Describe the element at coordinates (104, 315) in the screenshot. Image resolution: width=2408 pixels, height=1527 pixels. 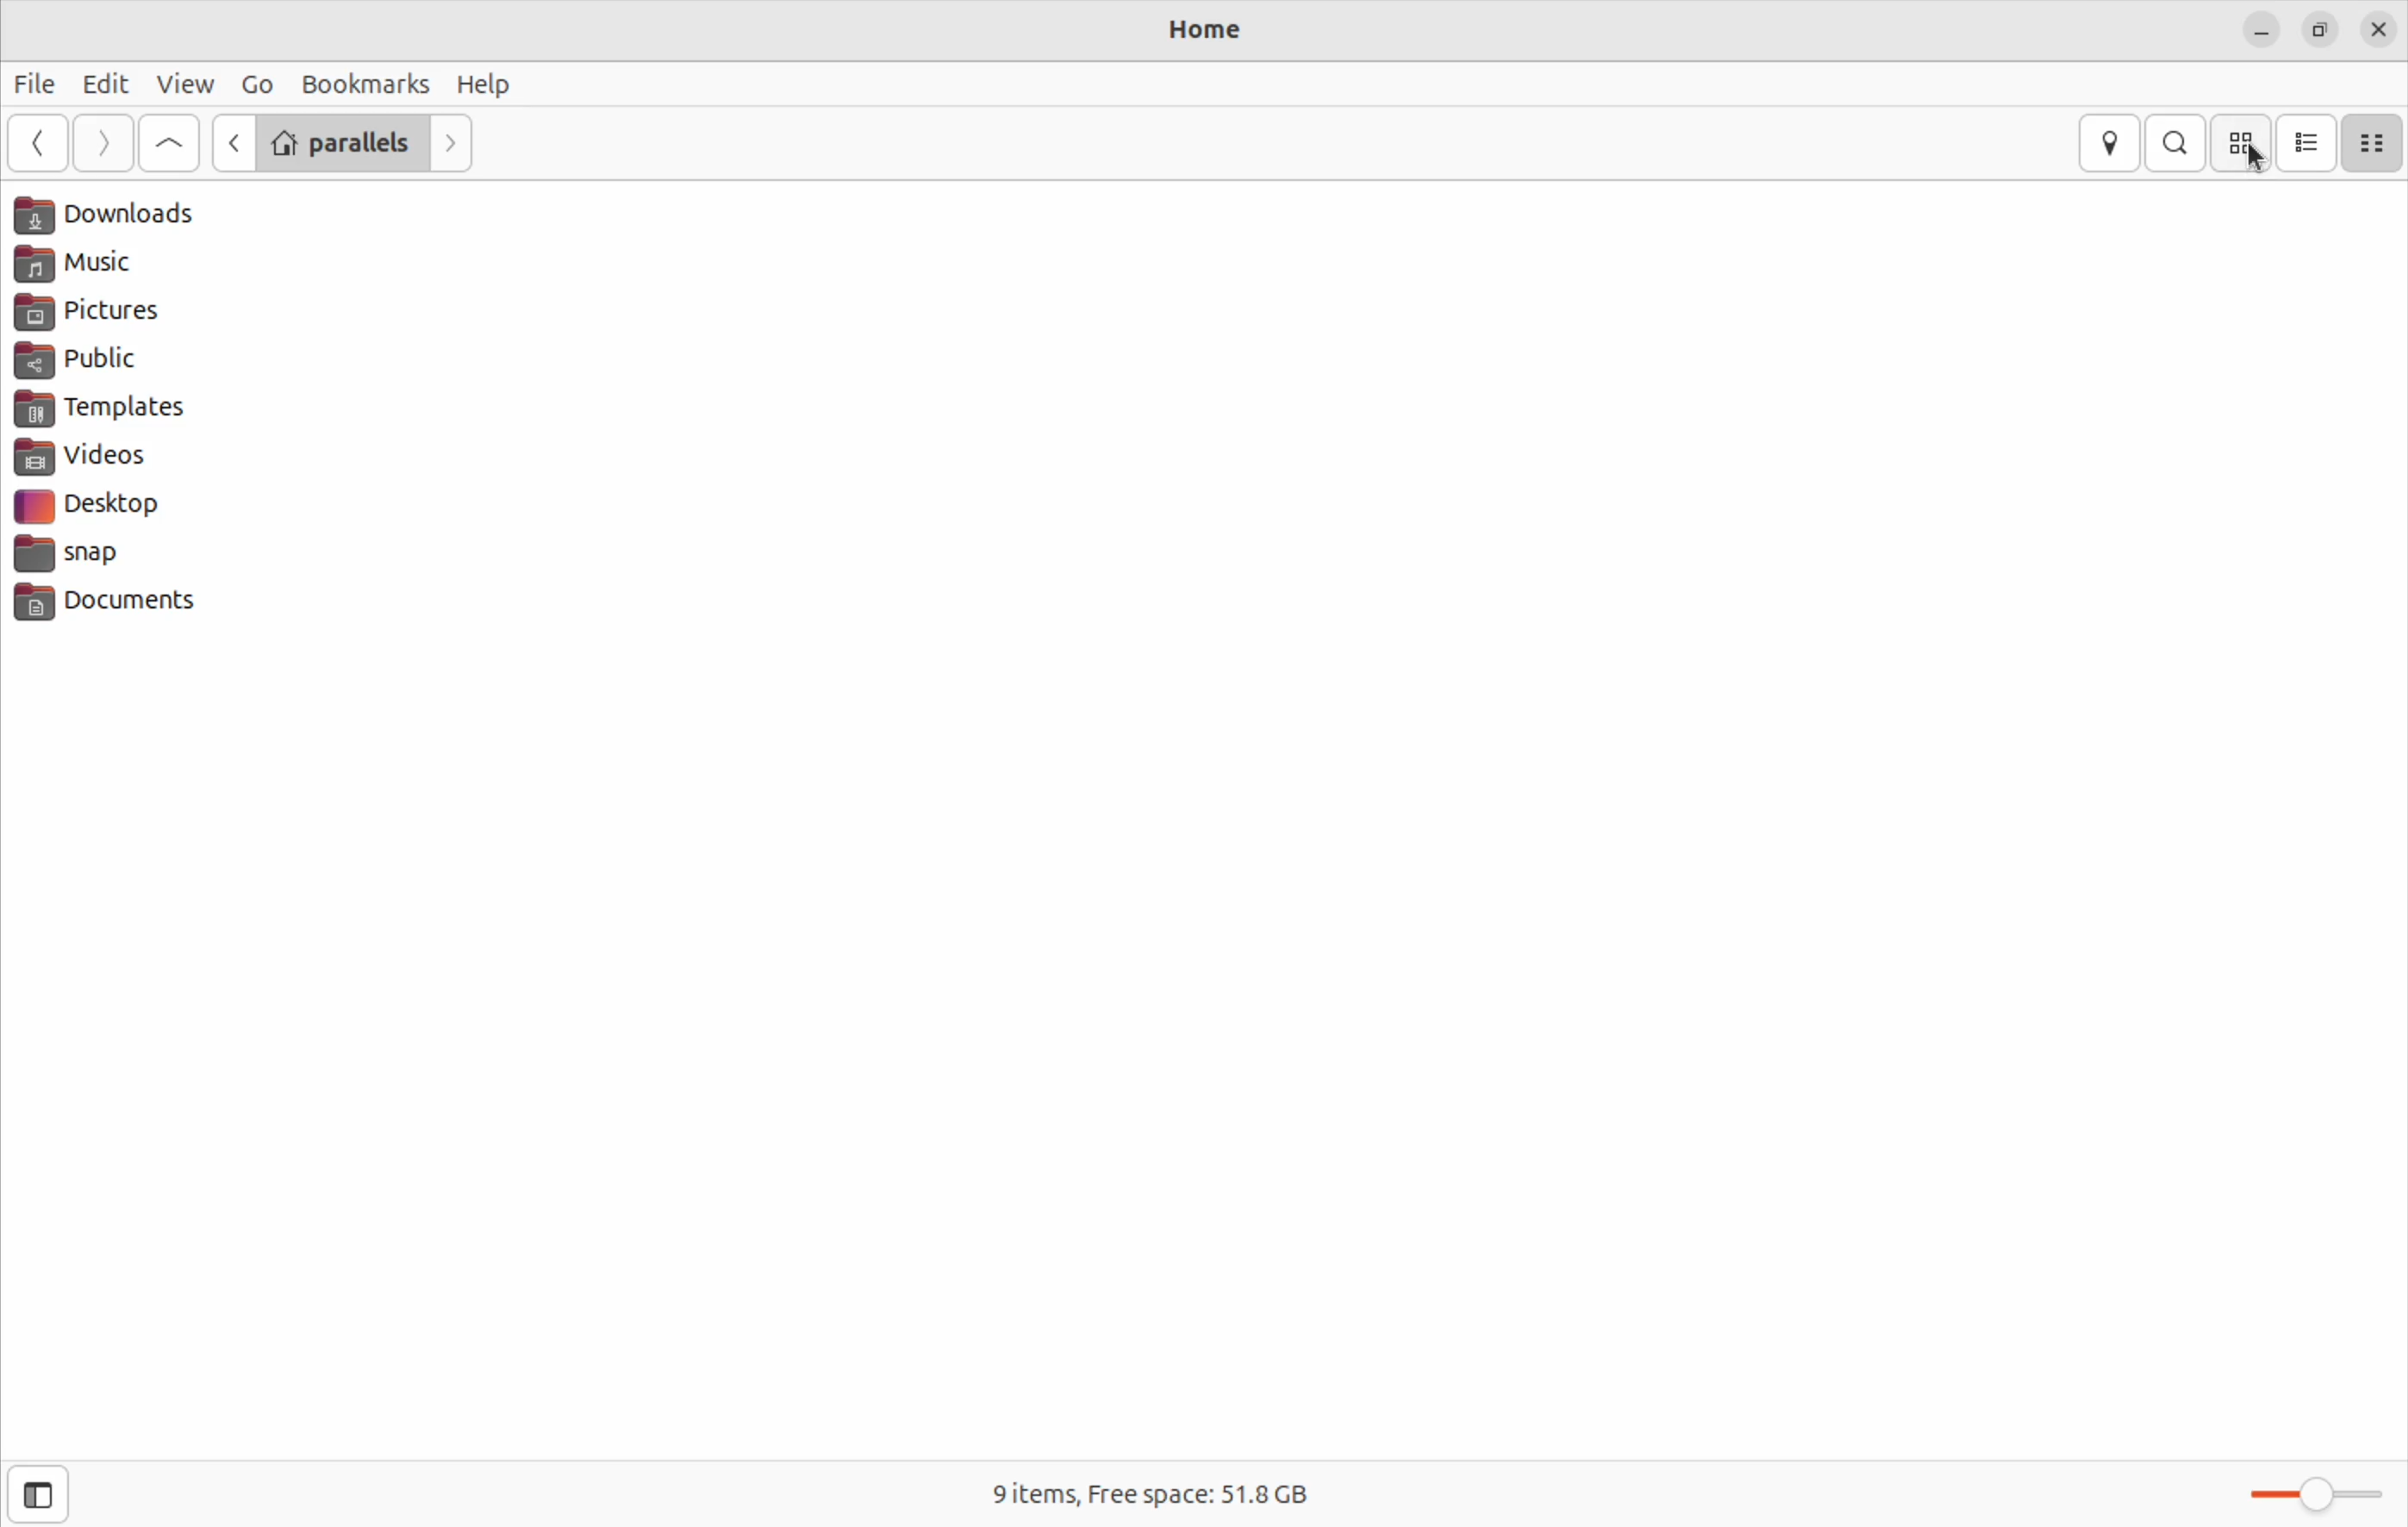
I see `pictures` at that location.